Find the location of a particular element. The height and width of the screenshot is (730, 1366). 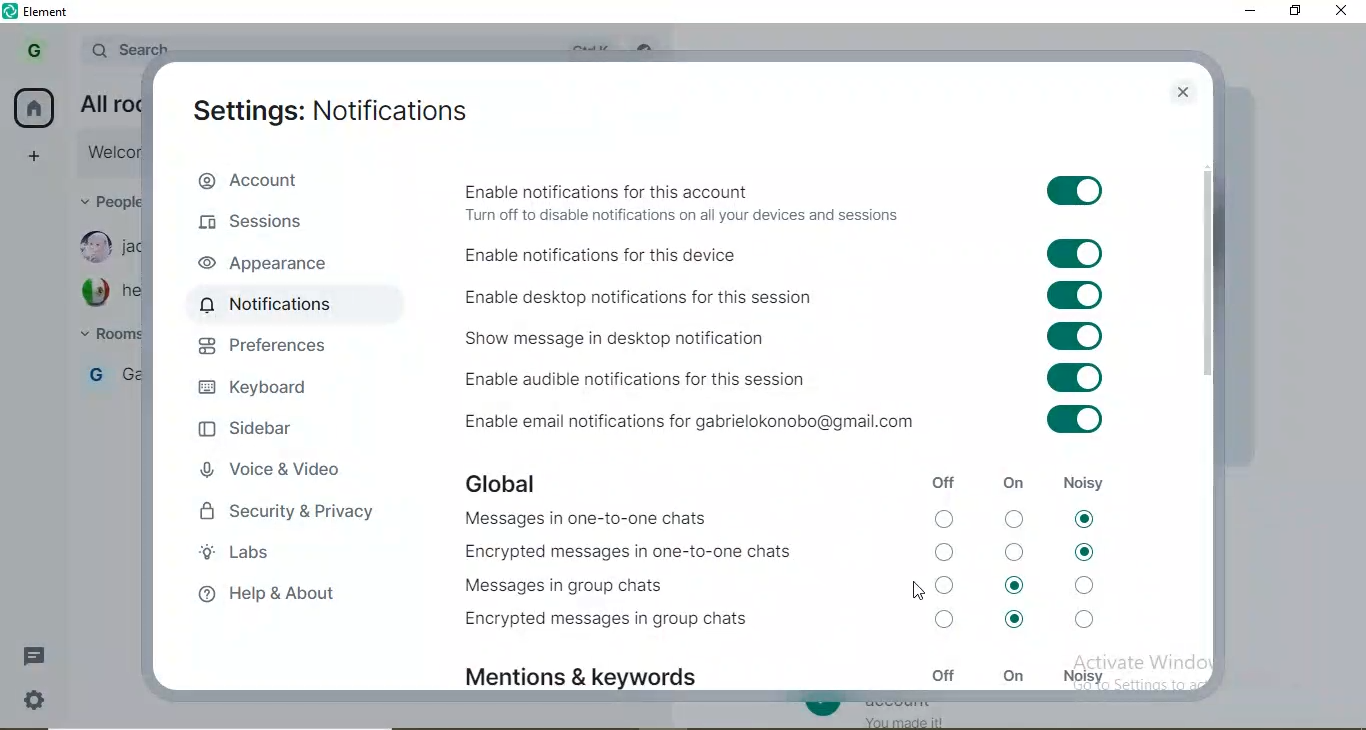

toggle is located at coordinates (1067, 378).